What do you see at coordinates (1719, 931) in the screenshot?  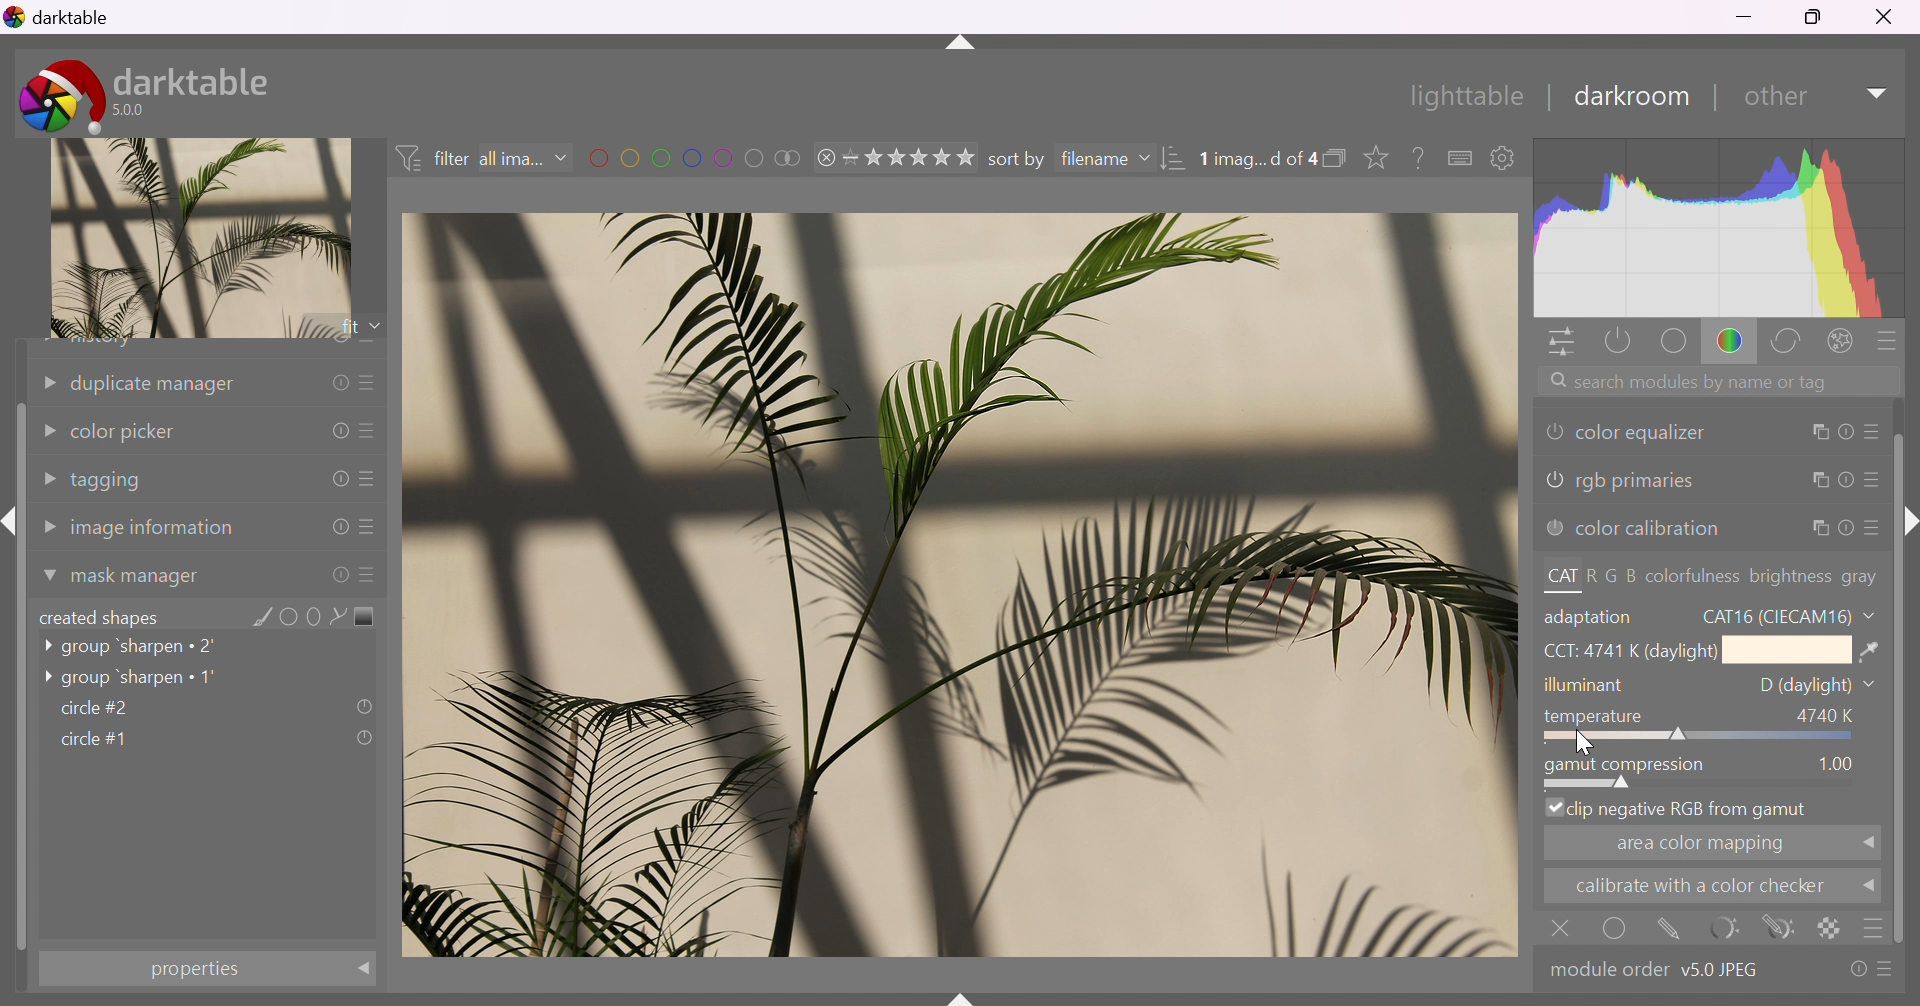 I see `reset` at bounding box center [1719, 931].